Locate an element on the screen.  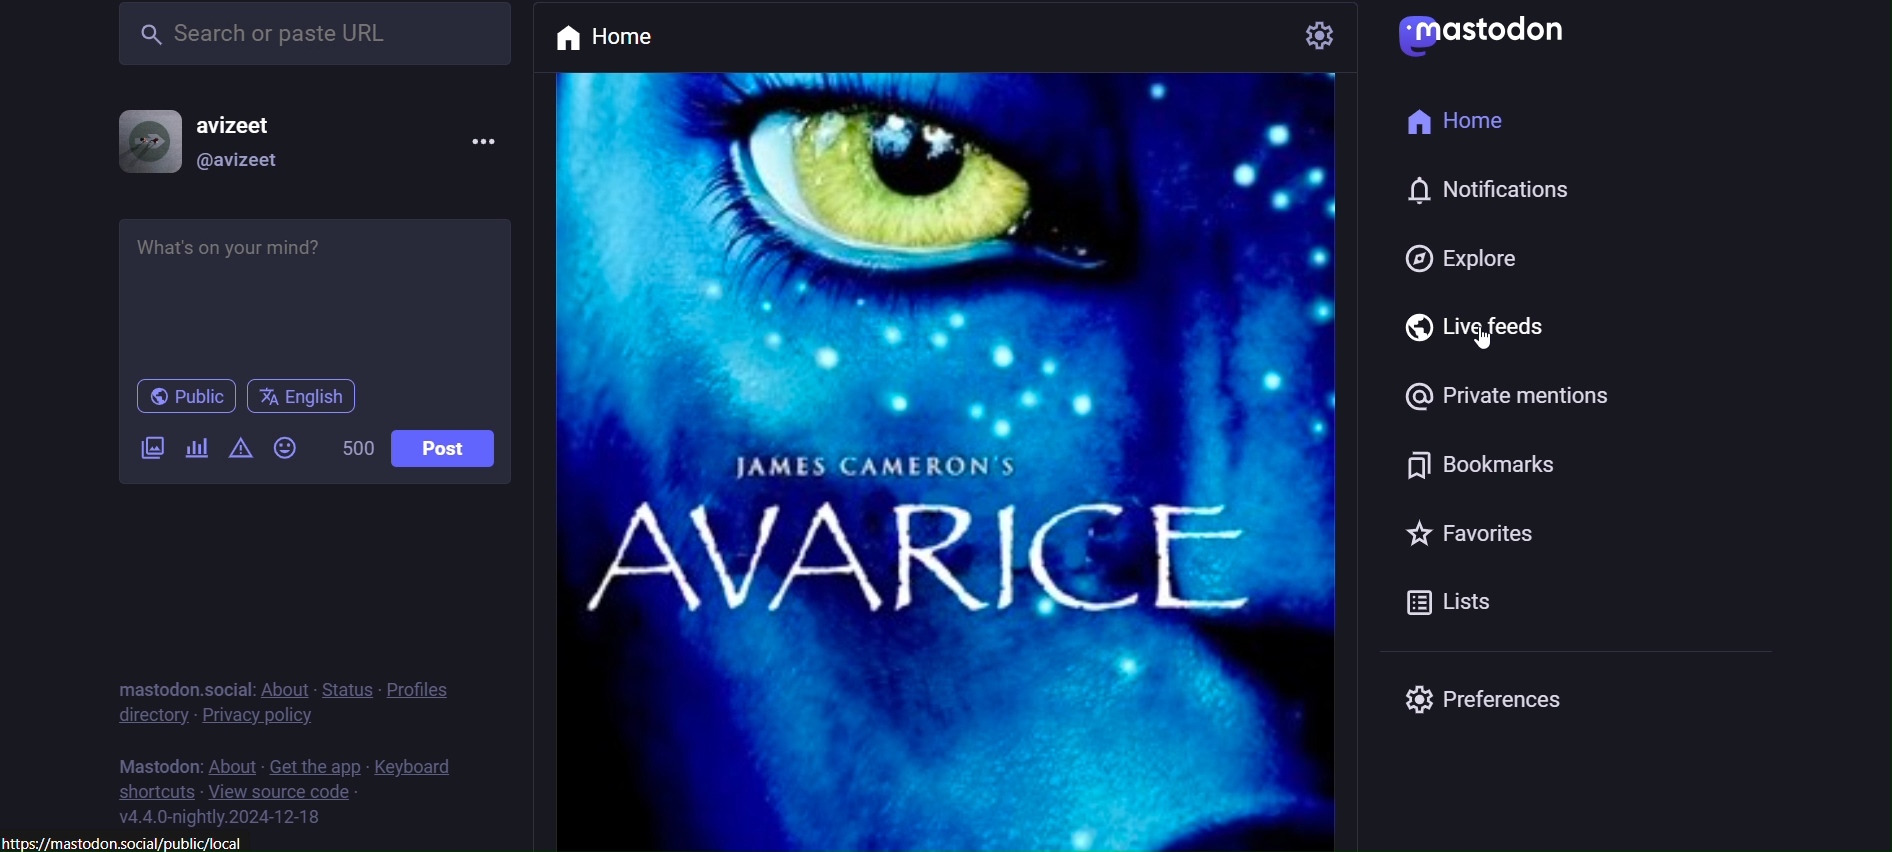
profiles is located at coordinates (426, 689).